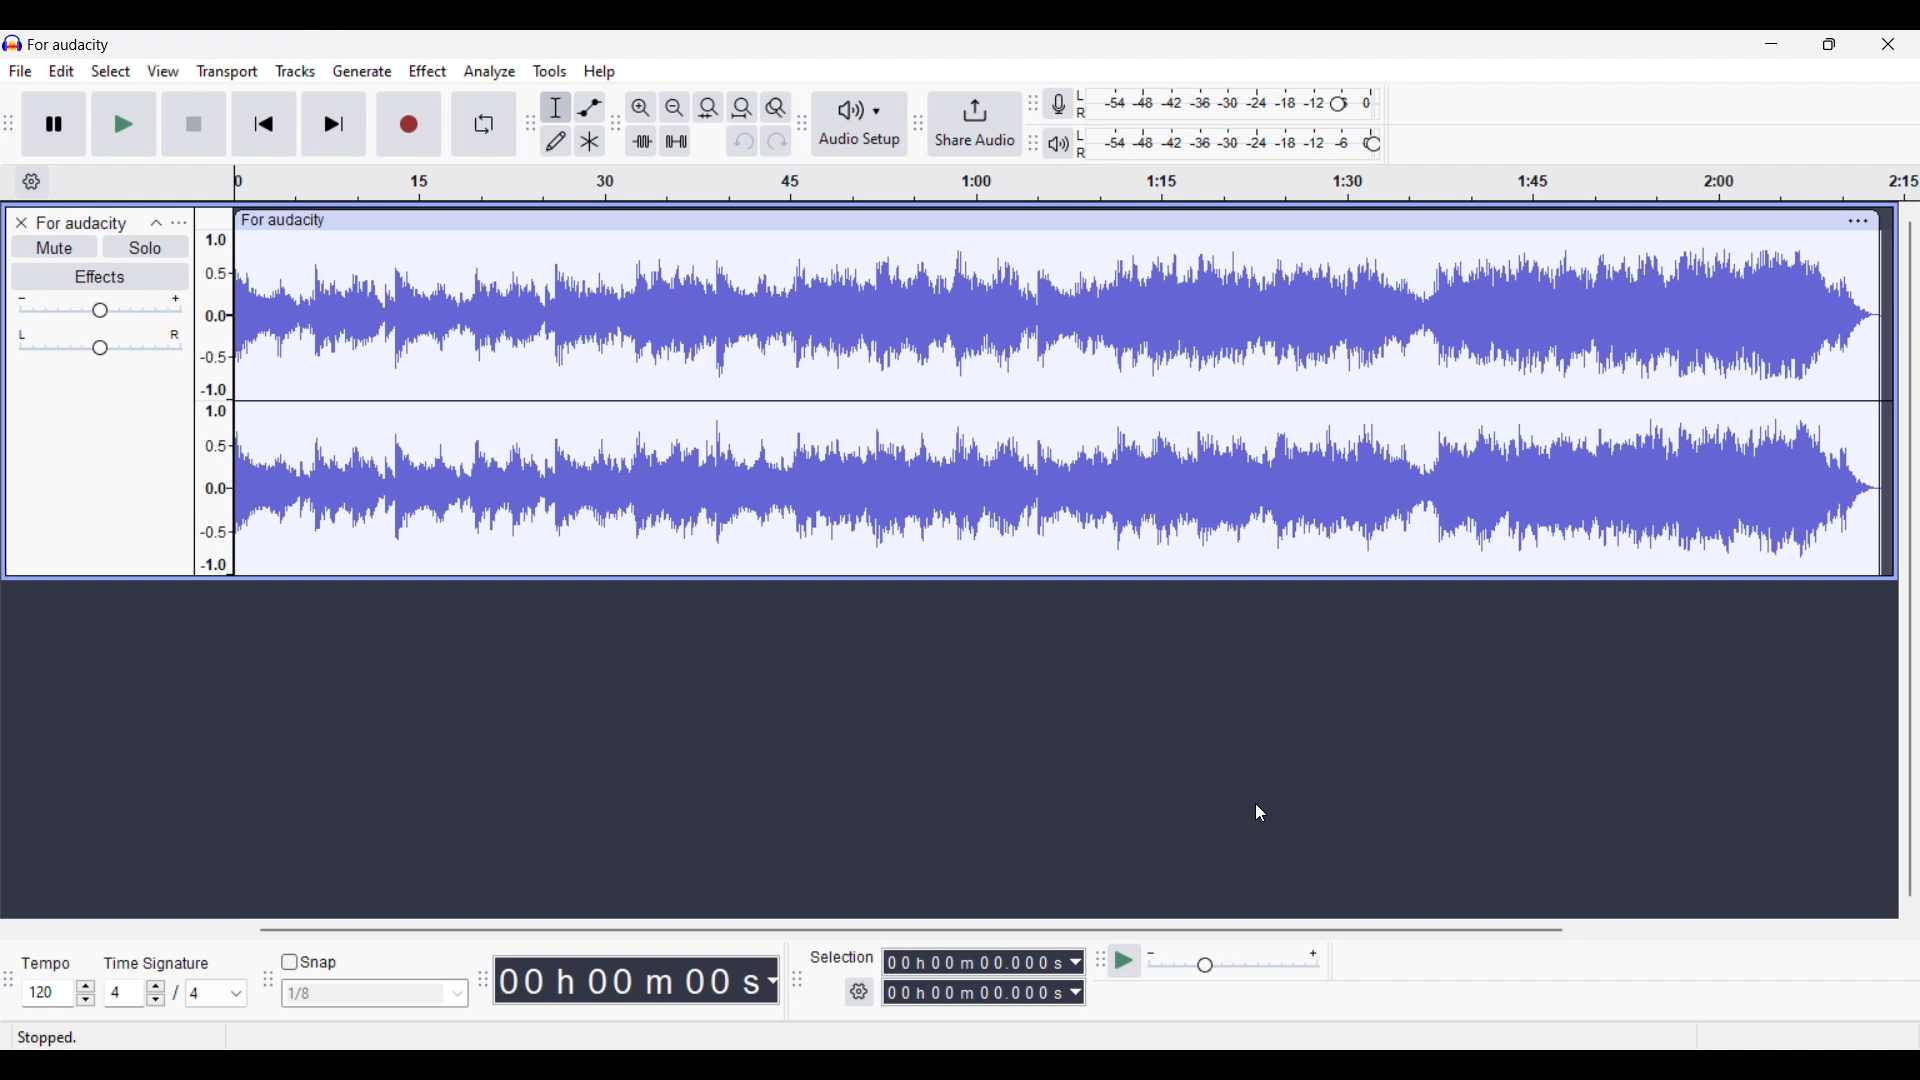 The height and width of the screenshot is (1080, 1920). Describe the element at coordinates (163, 71) in the screenshot. I see `View menu` at that location.